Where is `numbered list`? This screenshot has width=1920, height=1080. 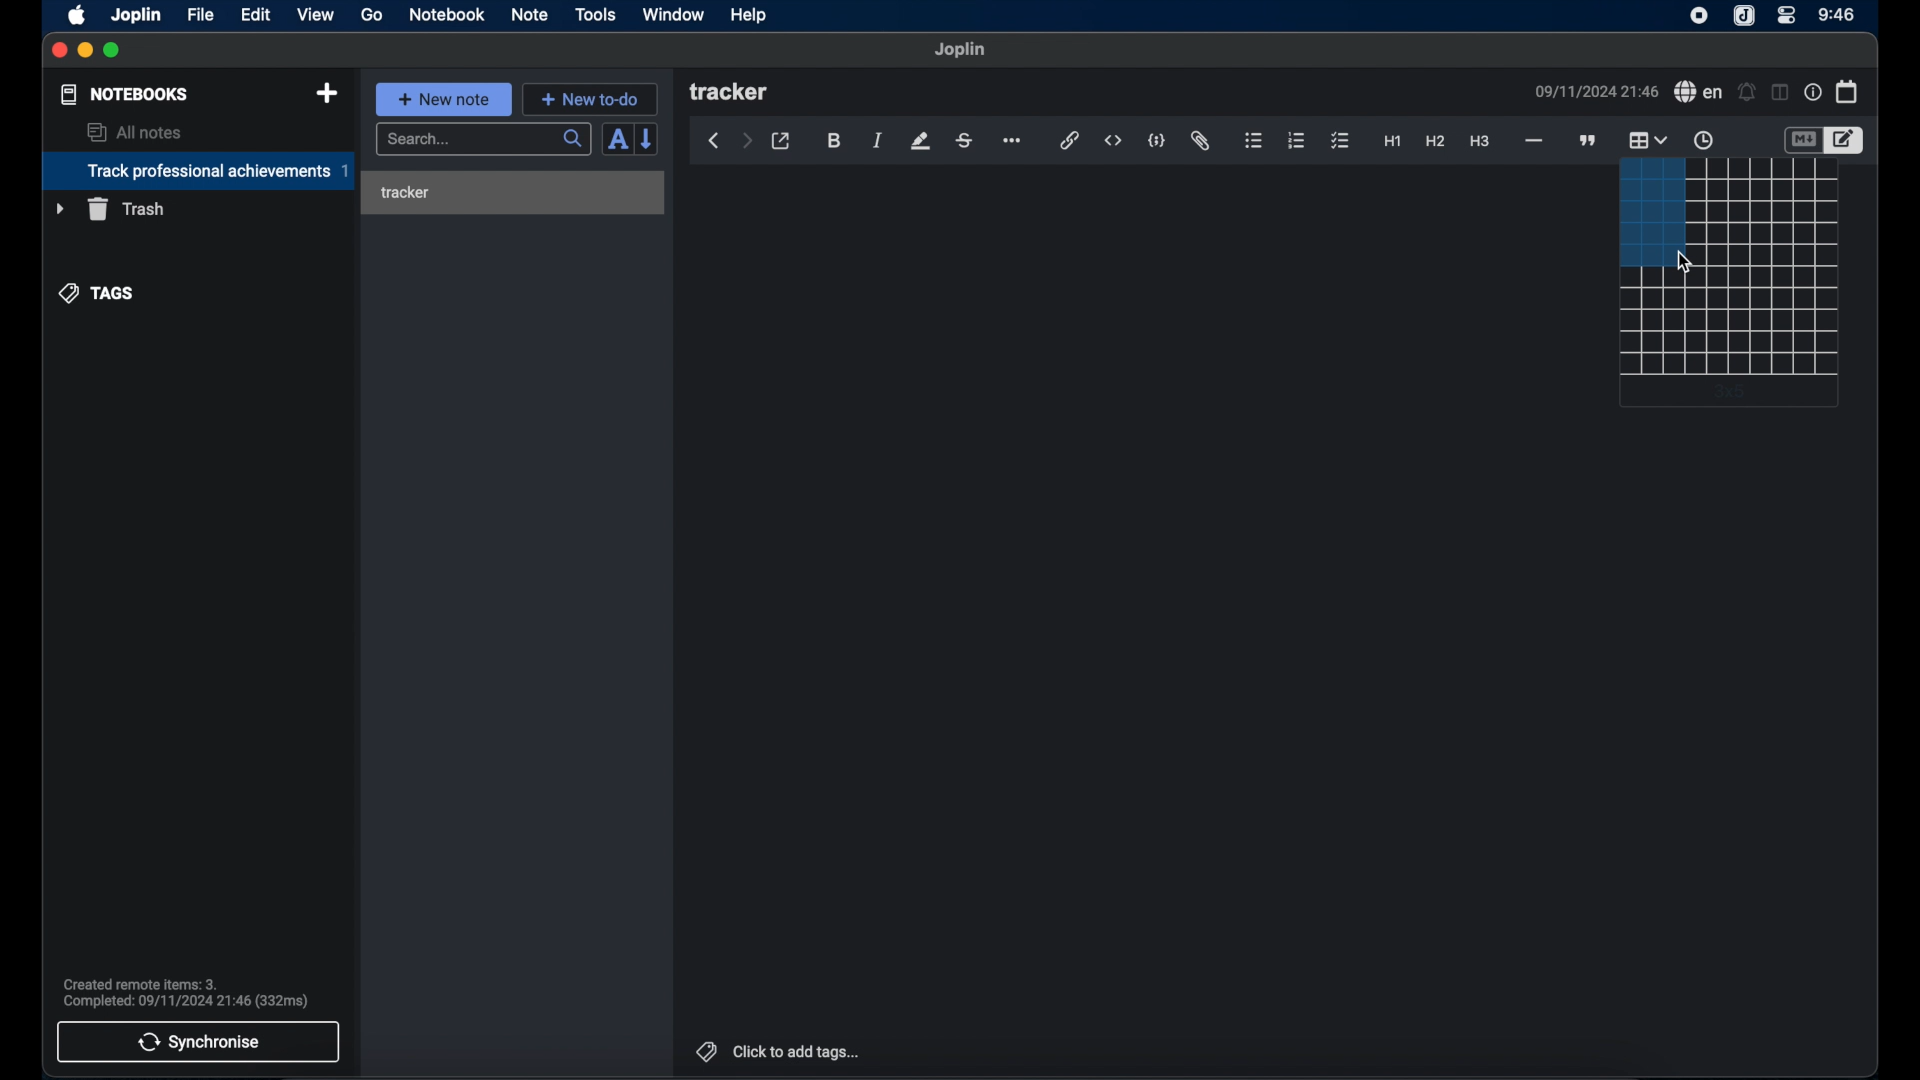 numbered list is located at coordinates (1297, 140).